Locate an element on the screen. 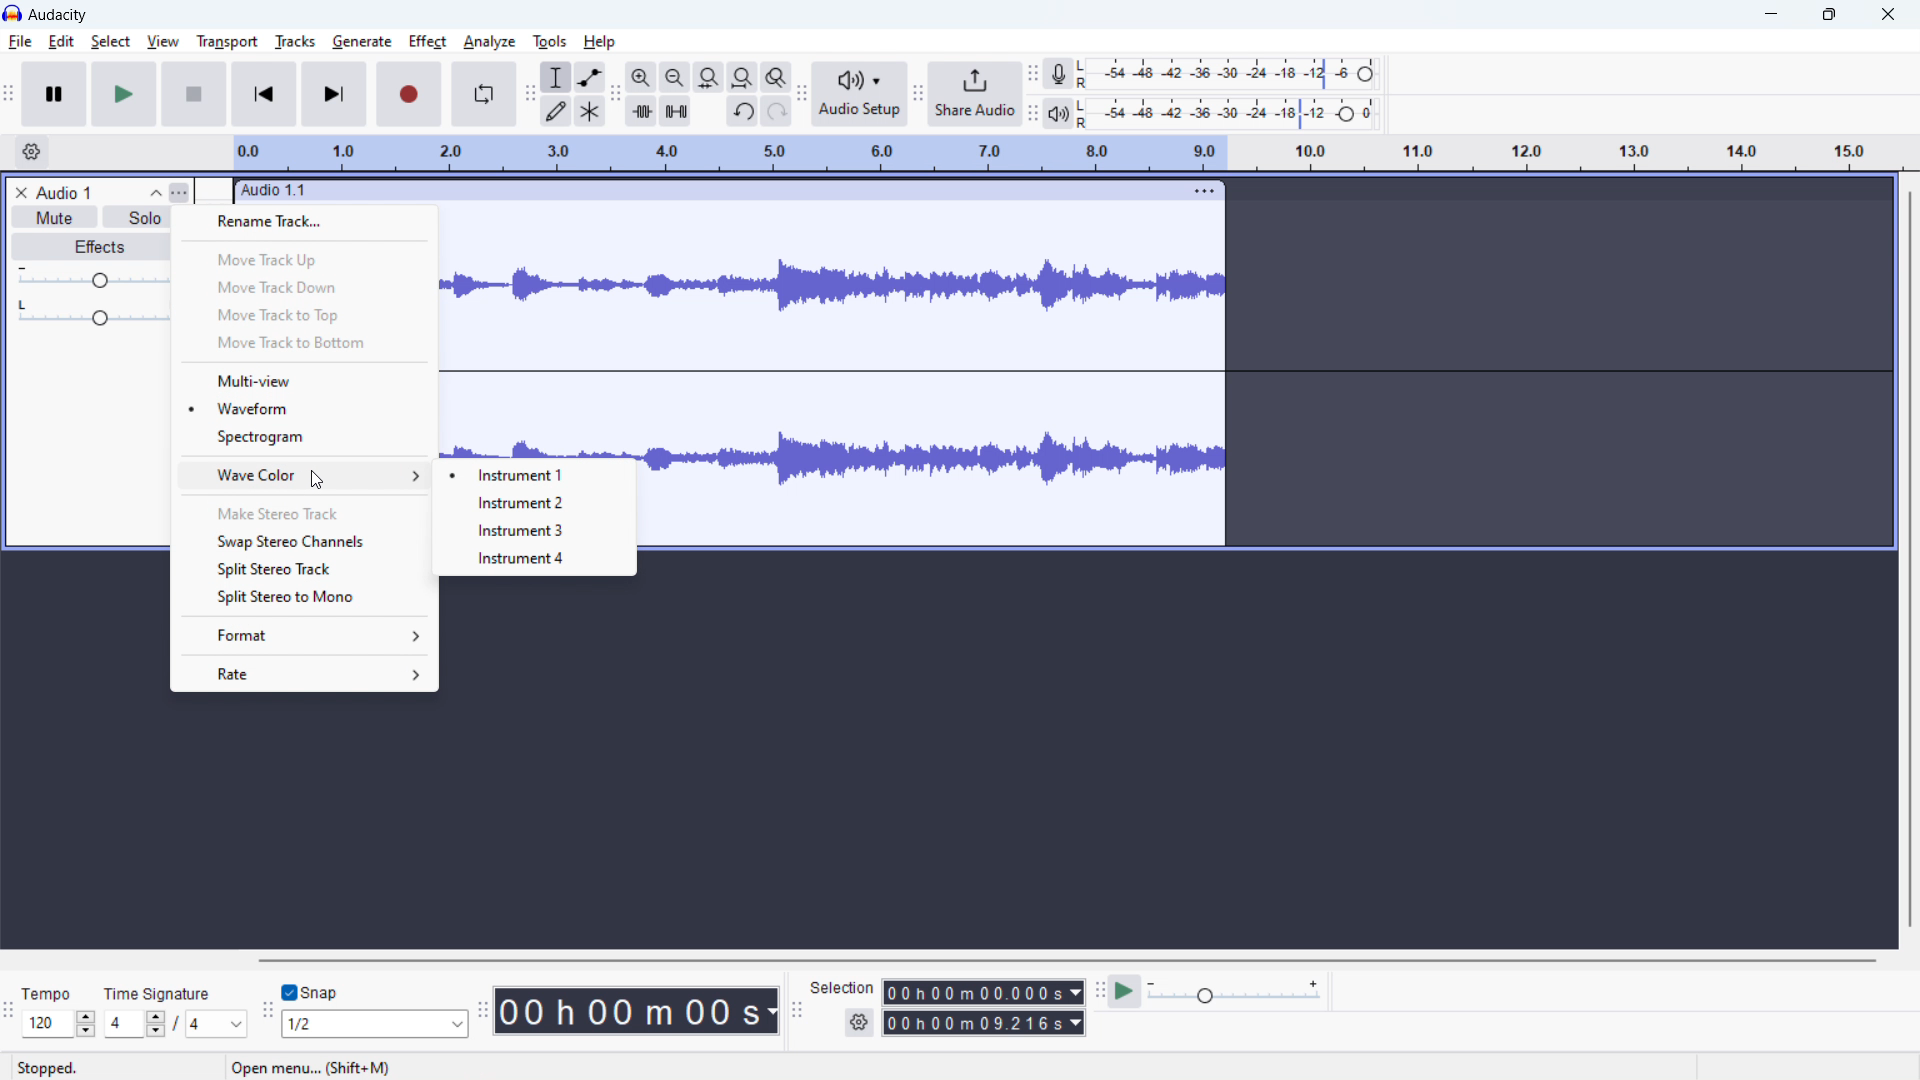 This screenshot has width=1920, height=1080. playback level is located at coordinates (1228, 113).